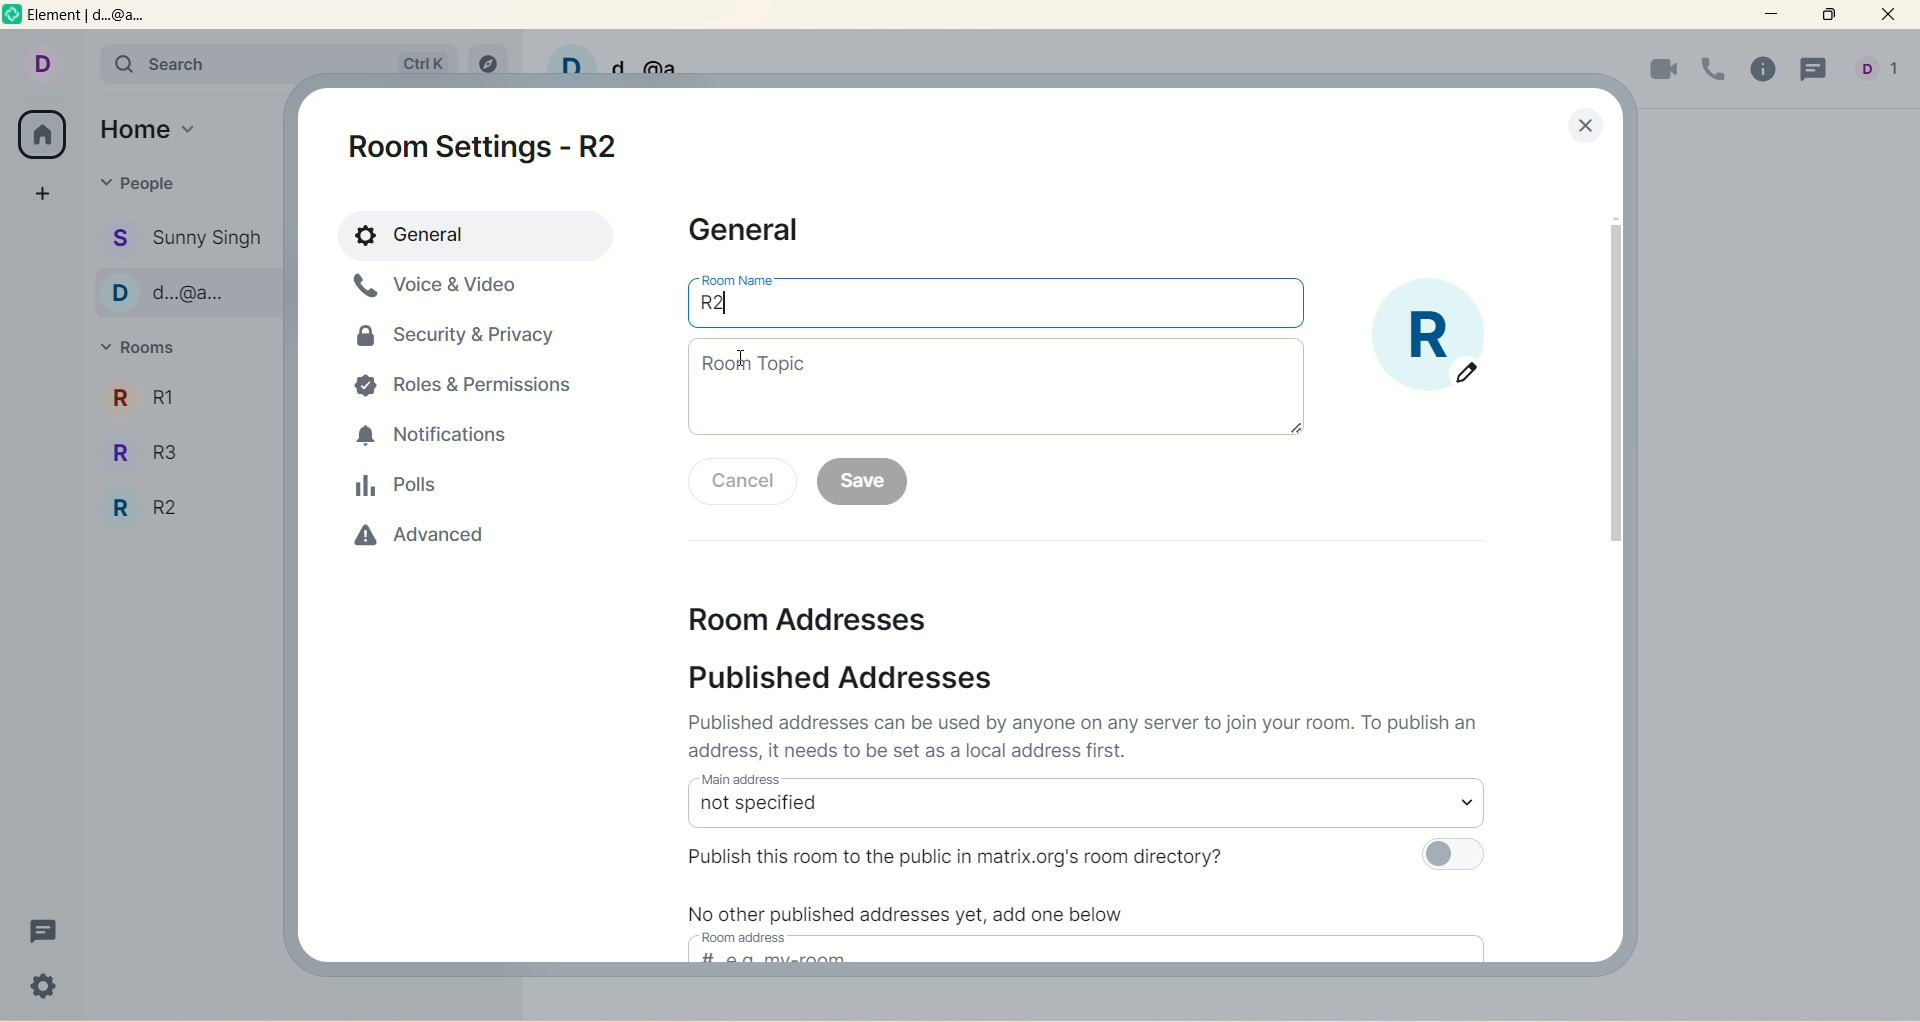  I want to click on roles and permissions, so click(471, 388).